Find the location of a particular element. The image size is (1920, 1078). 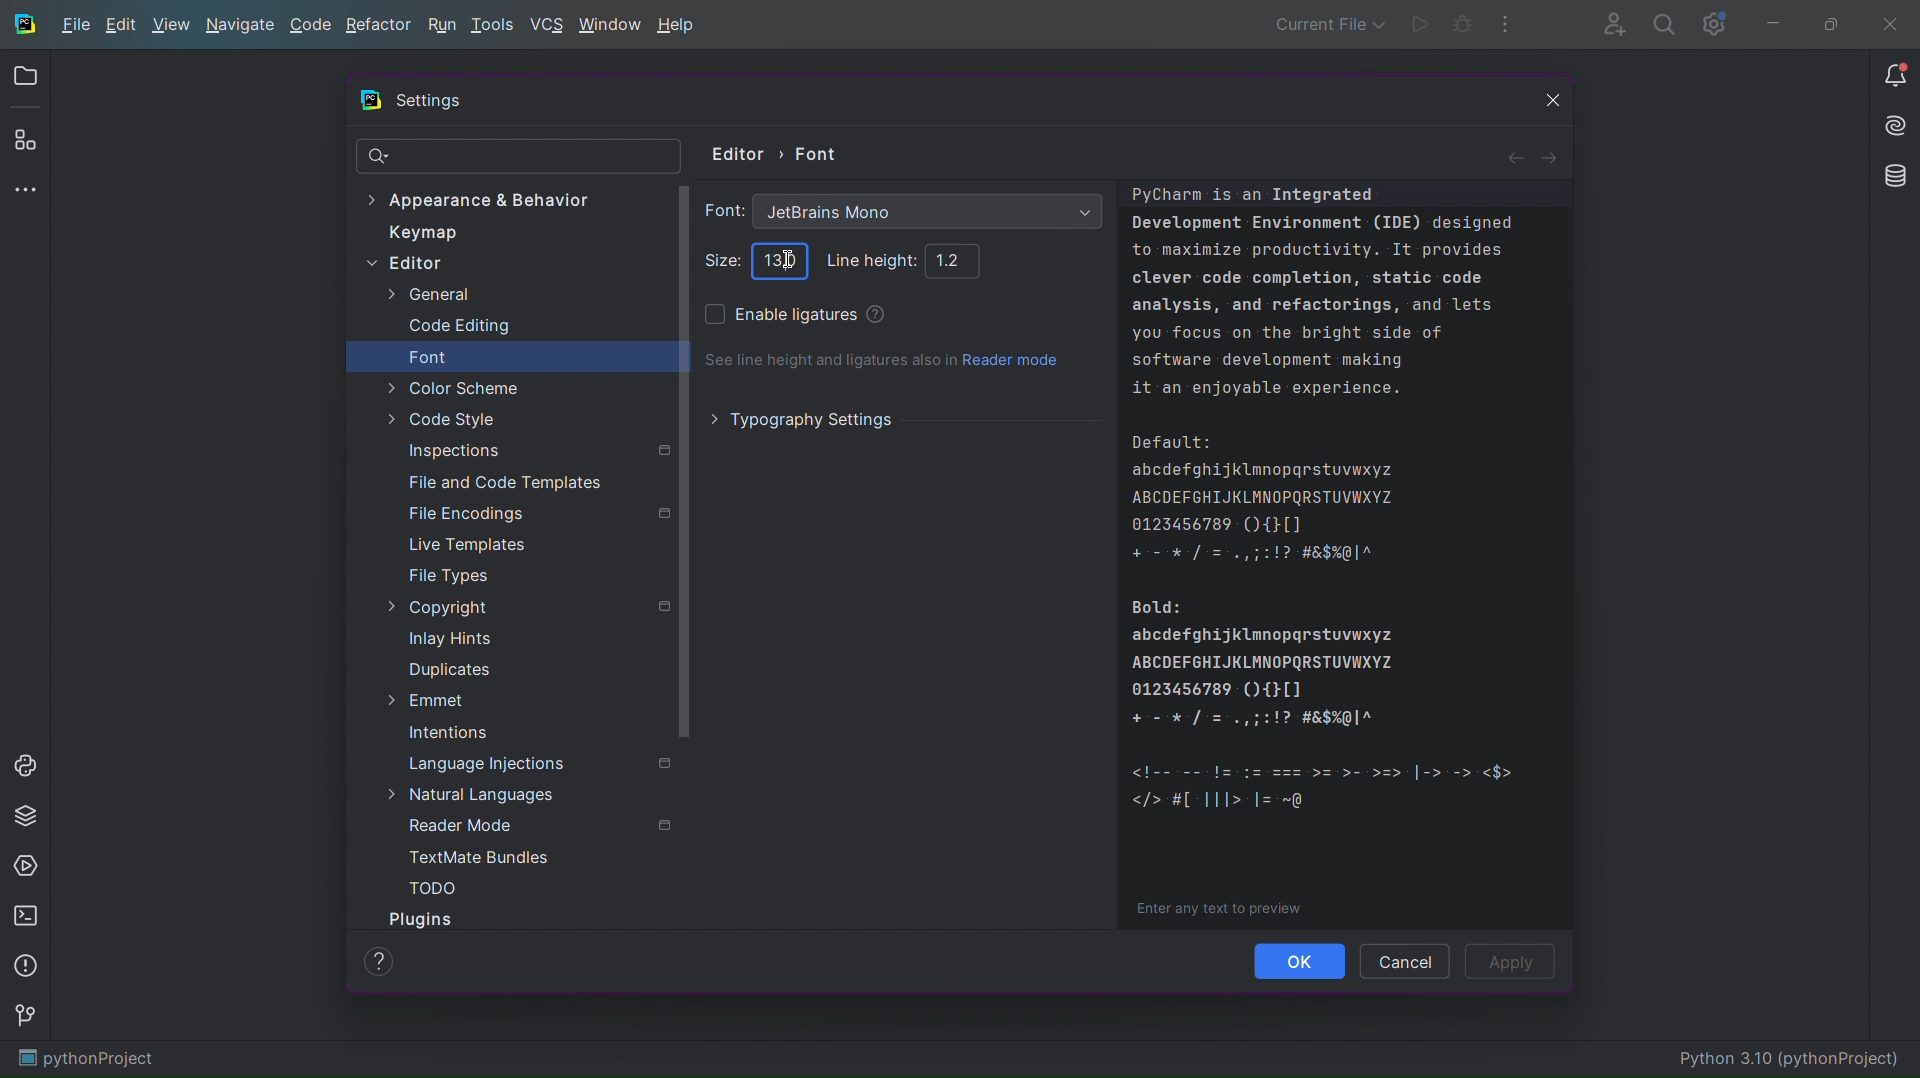

Logo is located at coordinates (24, 23).